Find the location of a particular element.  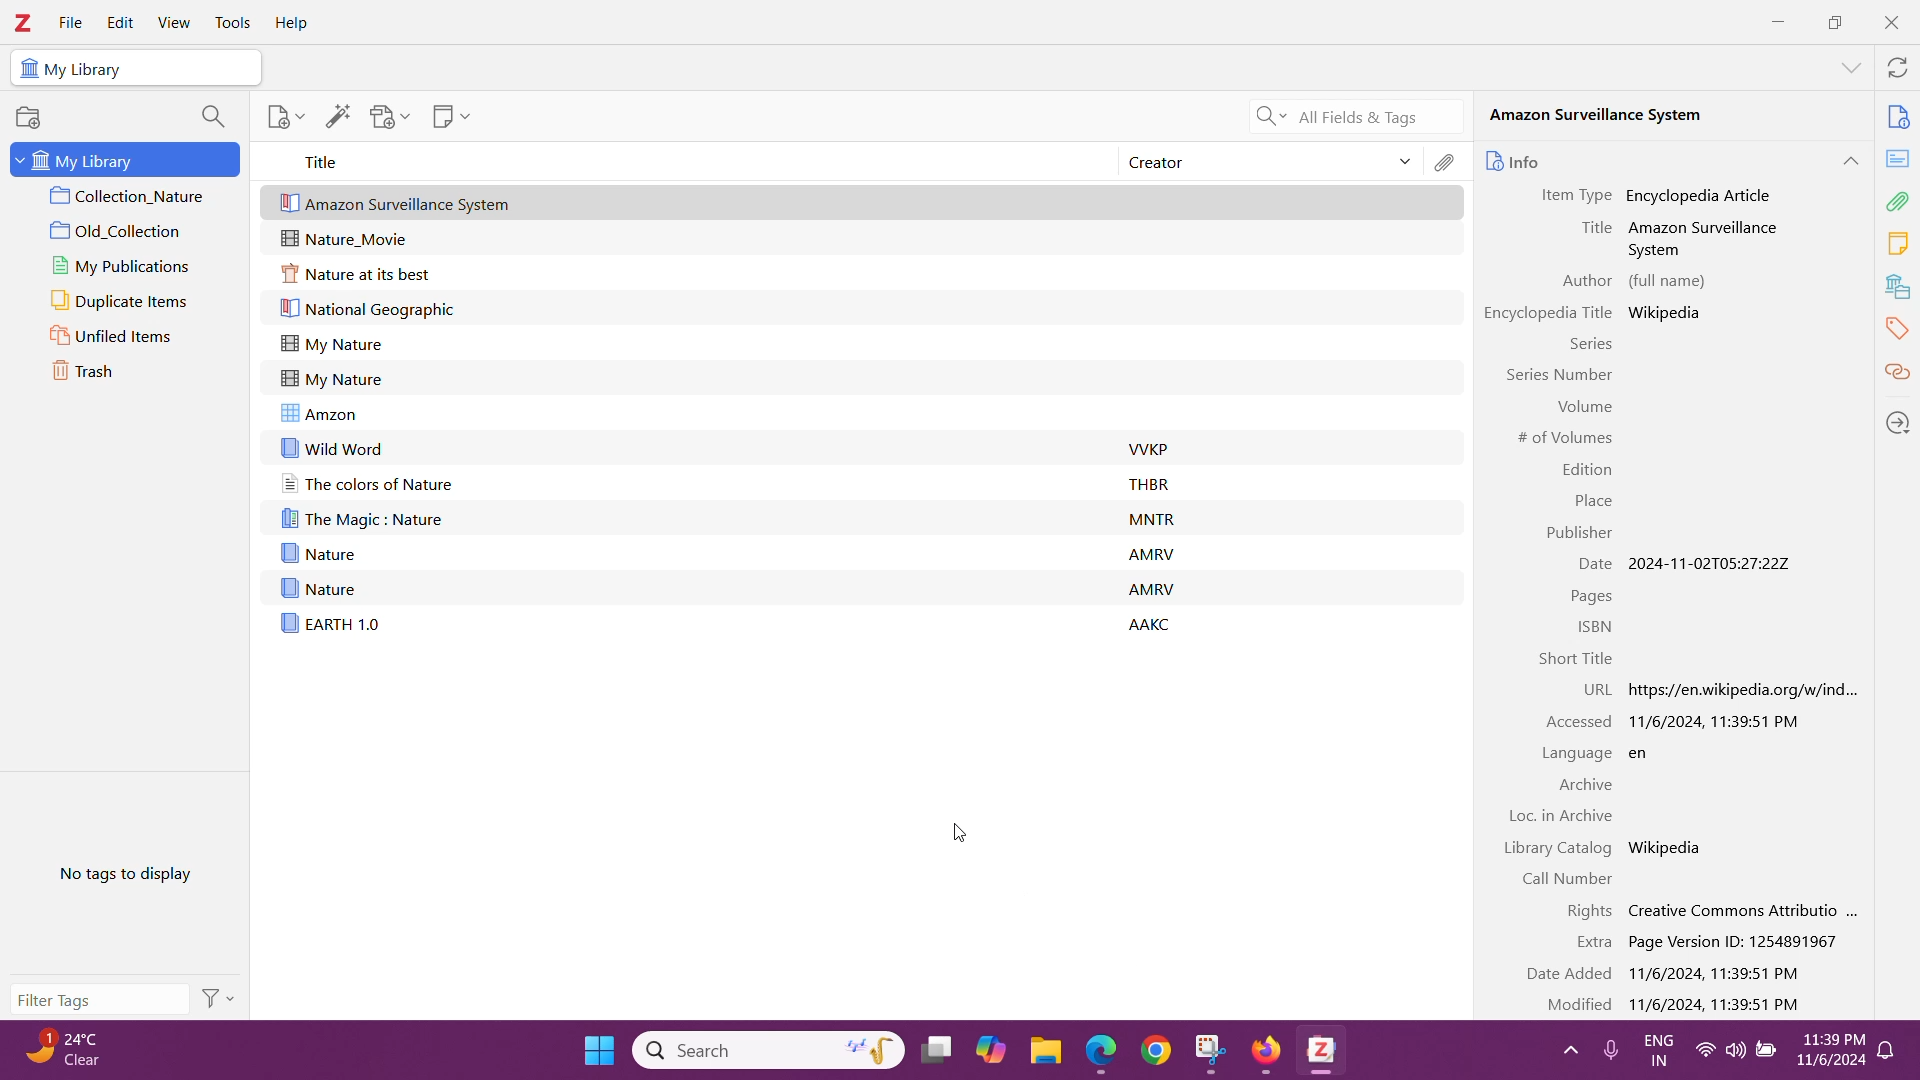

AAKC is located at coordinates (1153, 623).